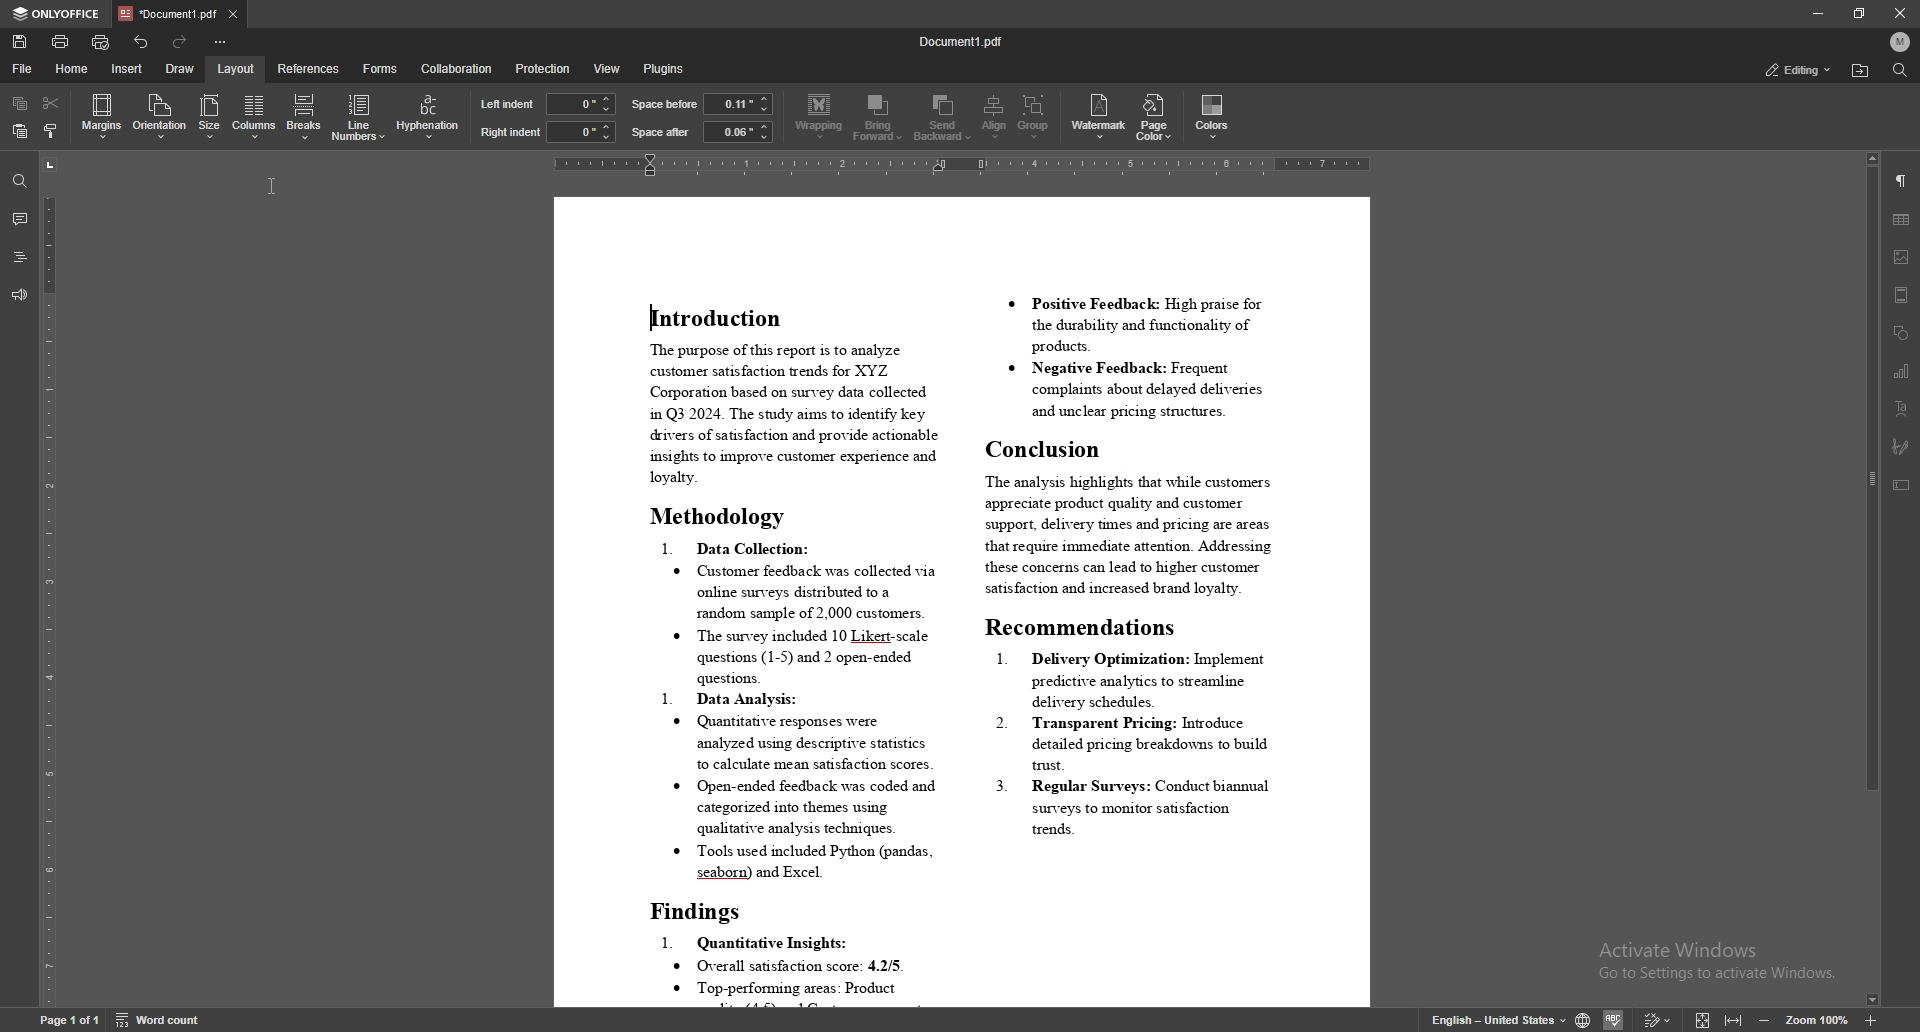 The width and height of the screenshot is (1920, 1032). What do you see at coordinates (1582, 1017) in the screenshot?
I see `change doc language` at bounding box center [1582, 1017].